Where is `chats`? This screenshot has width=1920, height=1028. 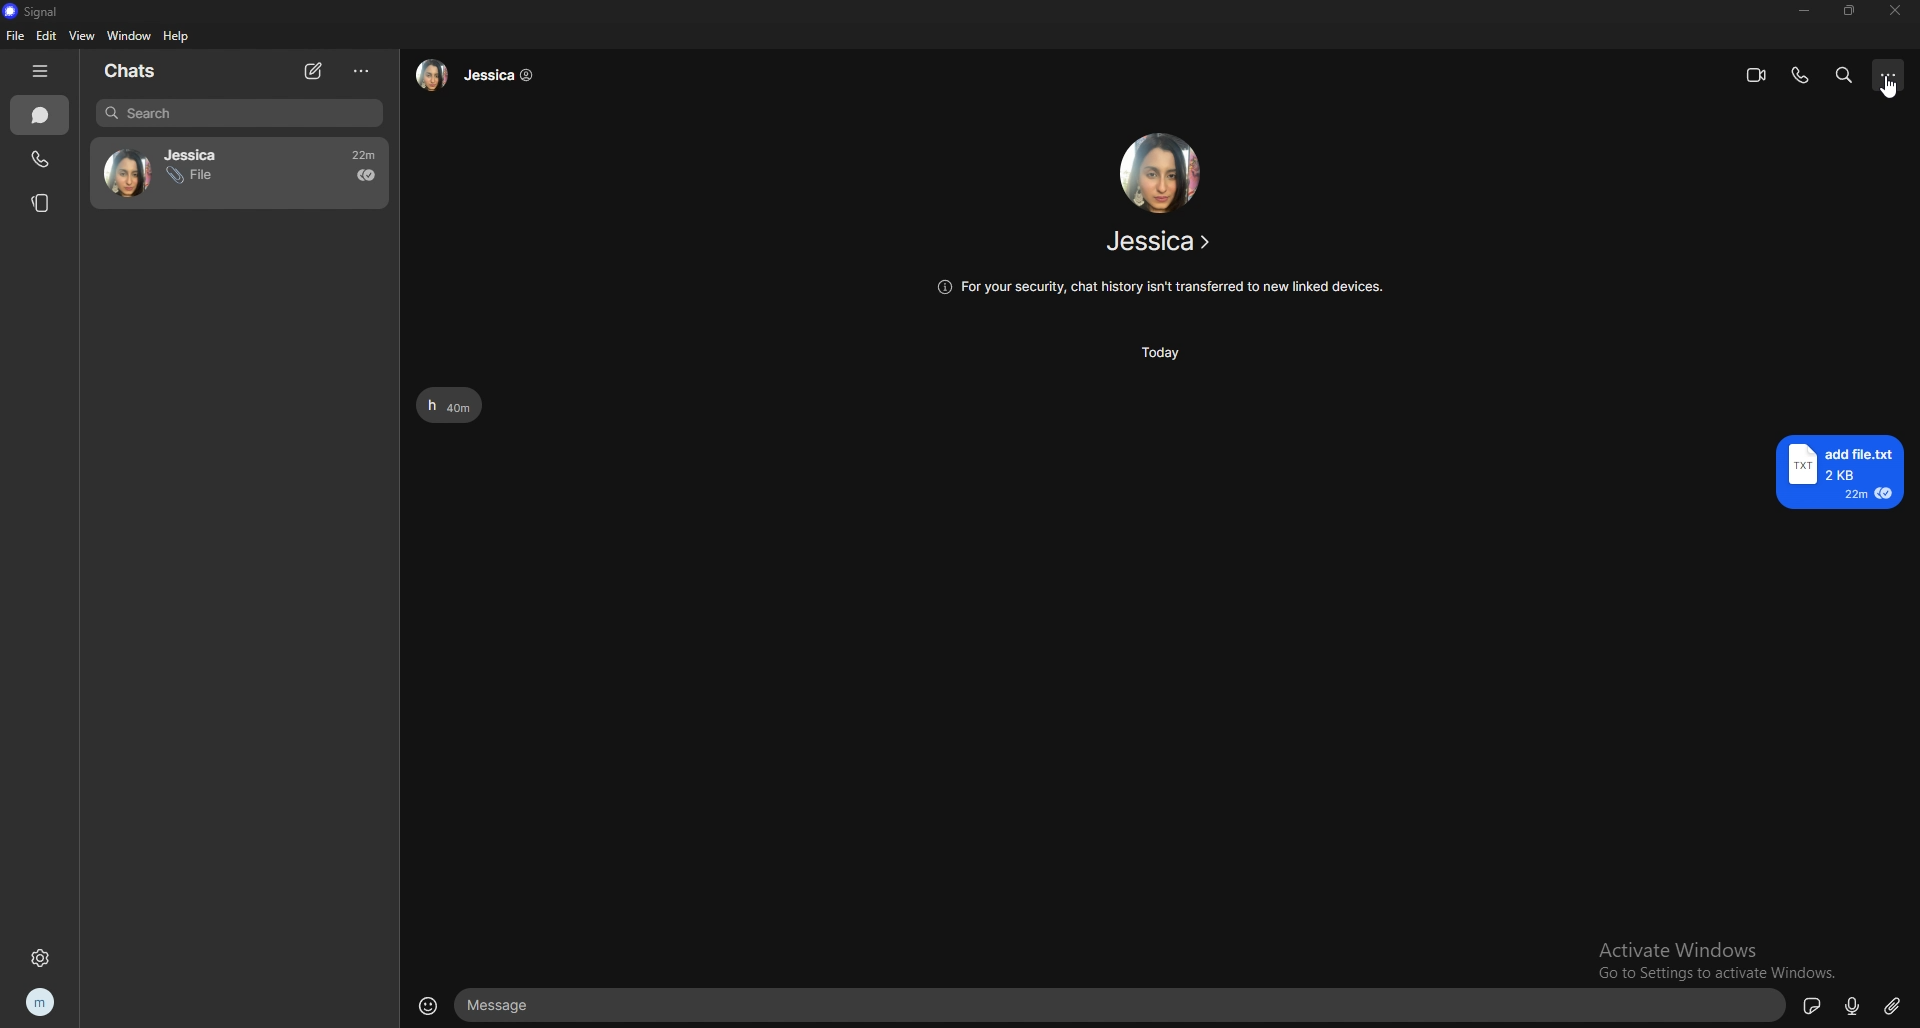 chats is located at coordinates (138, 72).